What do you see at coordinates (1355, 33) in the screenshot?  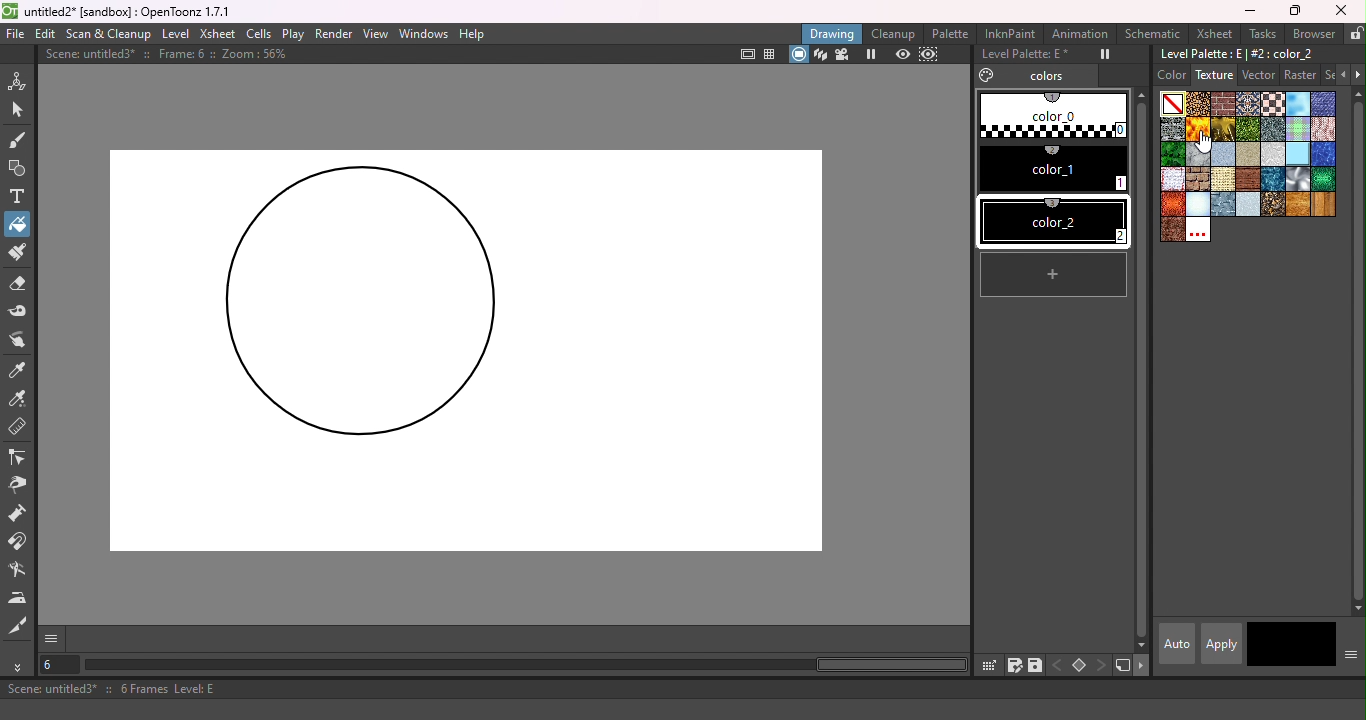 I see `Lock rooms tab` at bounding box center [1355, 33].